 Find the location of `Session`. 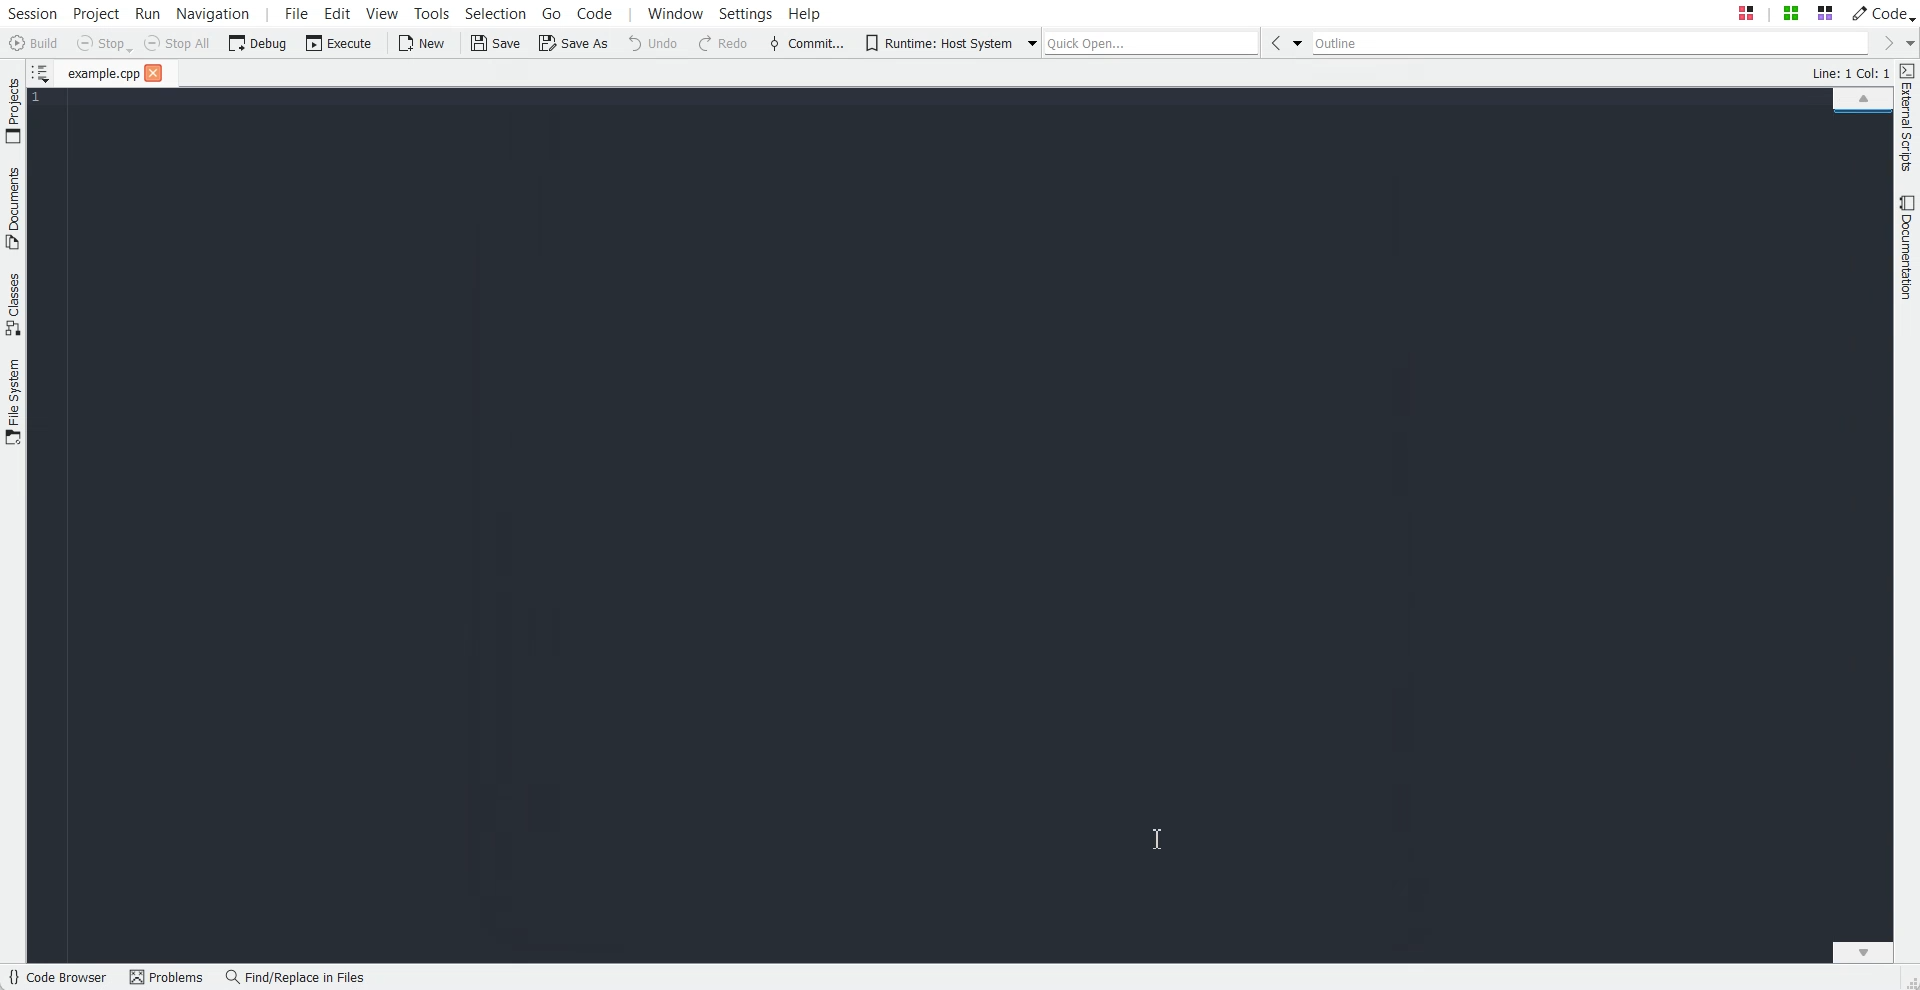

Session is located at coordinates (32, 13).